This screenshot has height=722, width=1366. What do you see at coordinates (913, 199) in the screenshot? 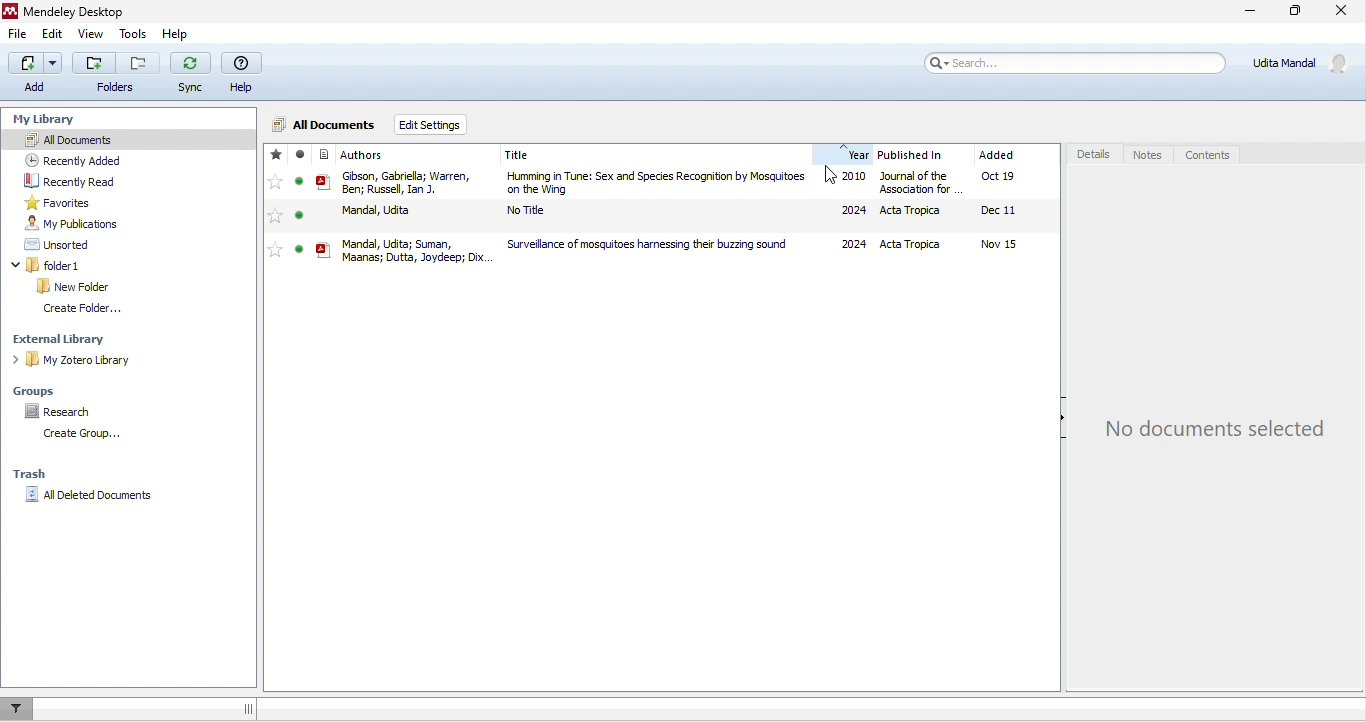
I see ` Published In Journal of the‘assodaton for Acta Tropica+ Acta Tropica` at bounding box center [913, 199].